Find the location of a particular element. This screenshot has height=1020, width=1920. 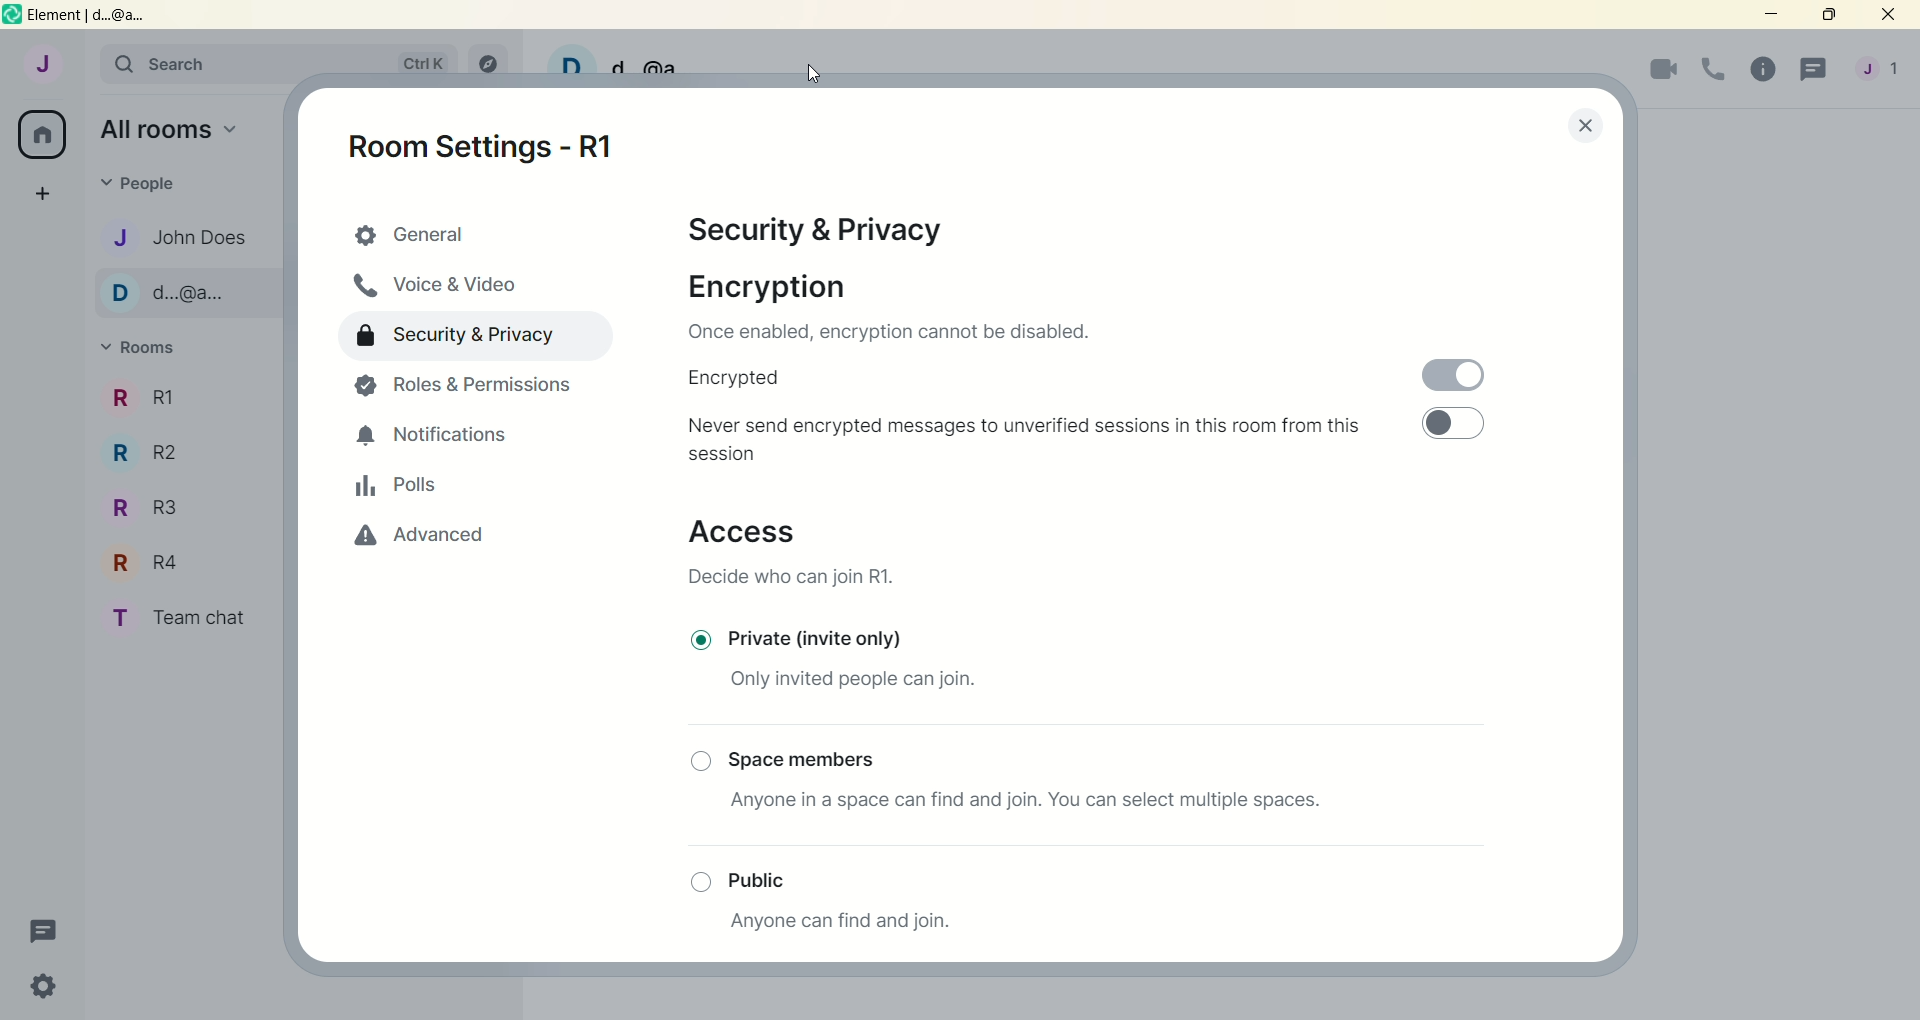

minimize is located at coordinates (1774, 16).